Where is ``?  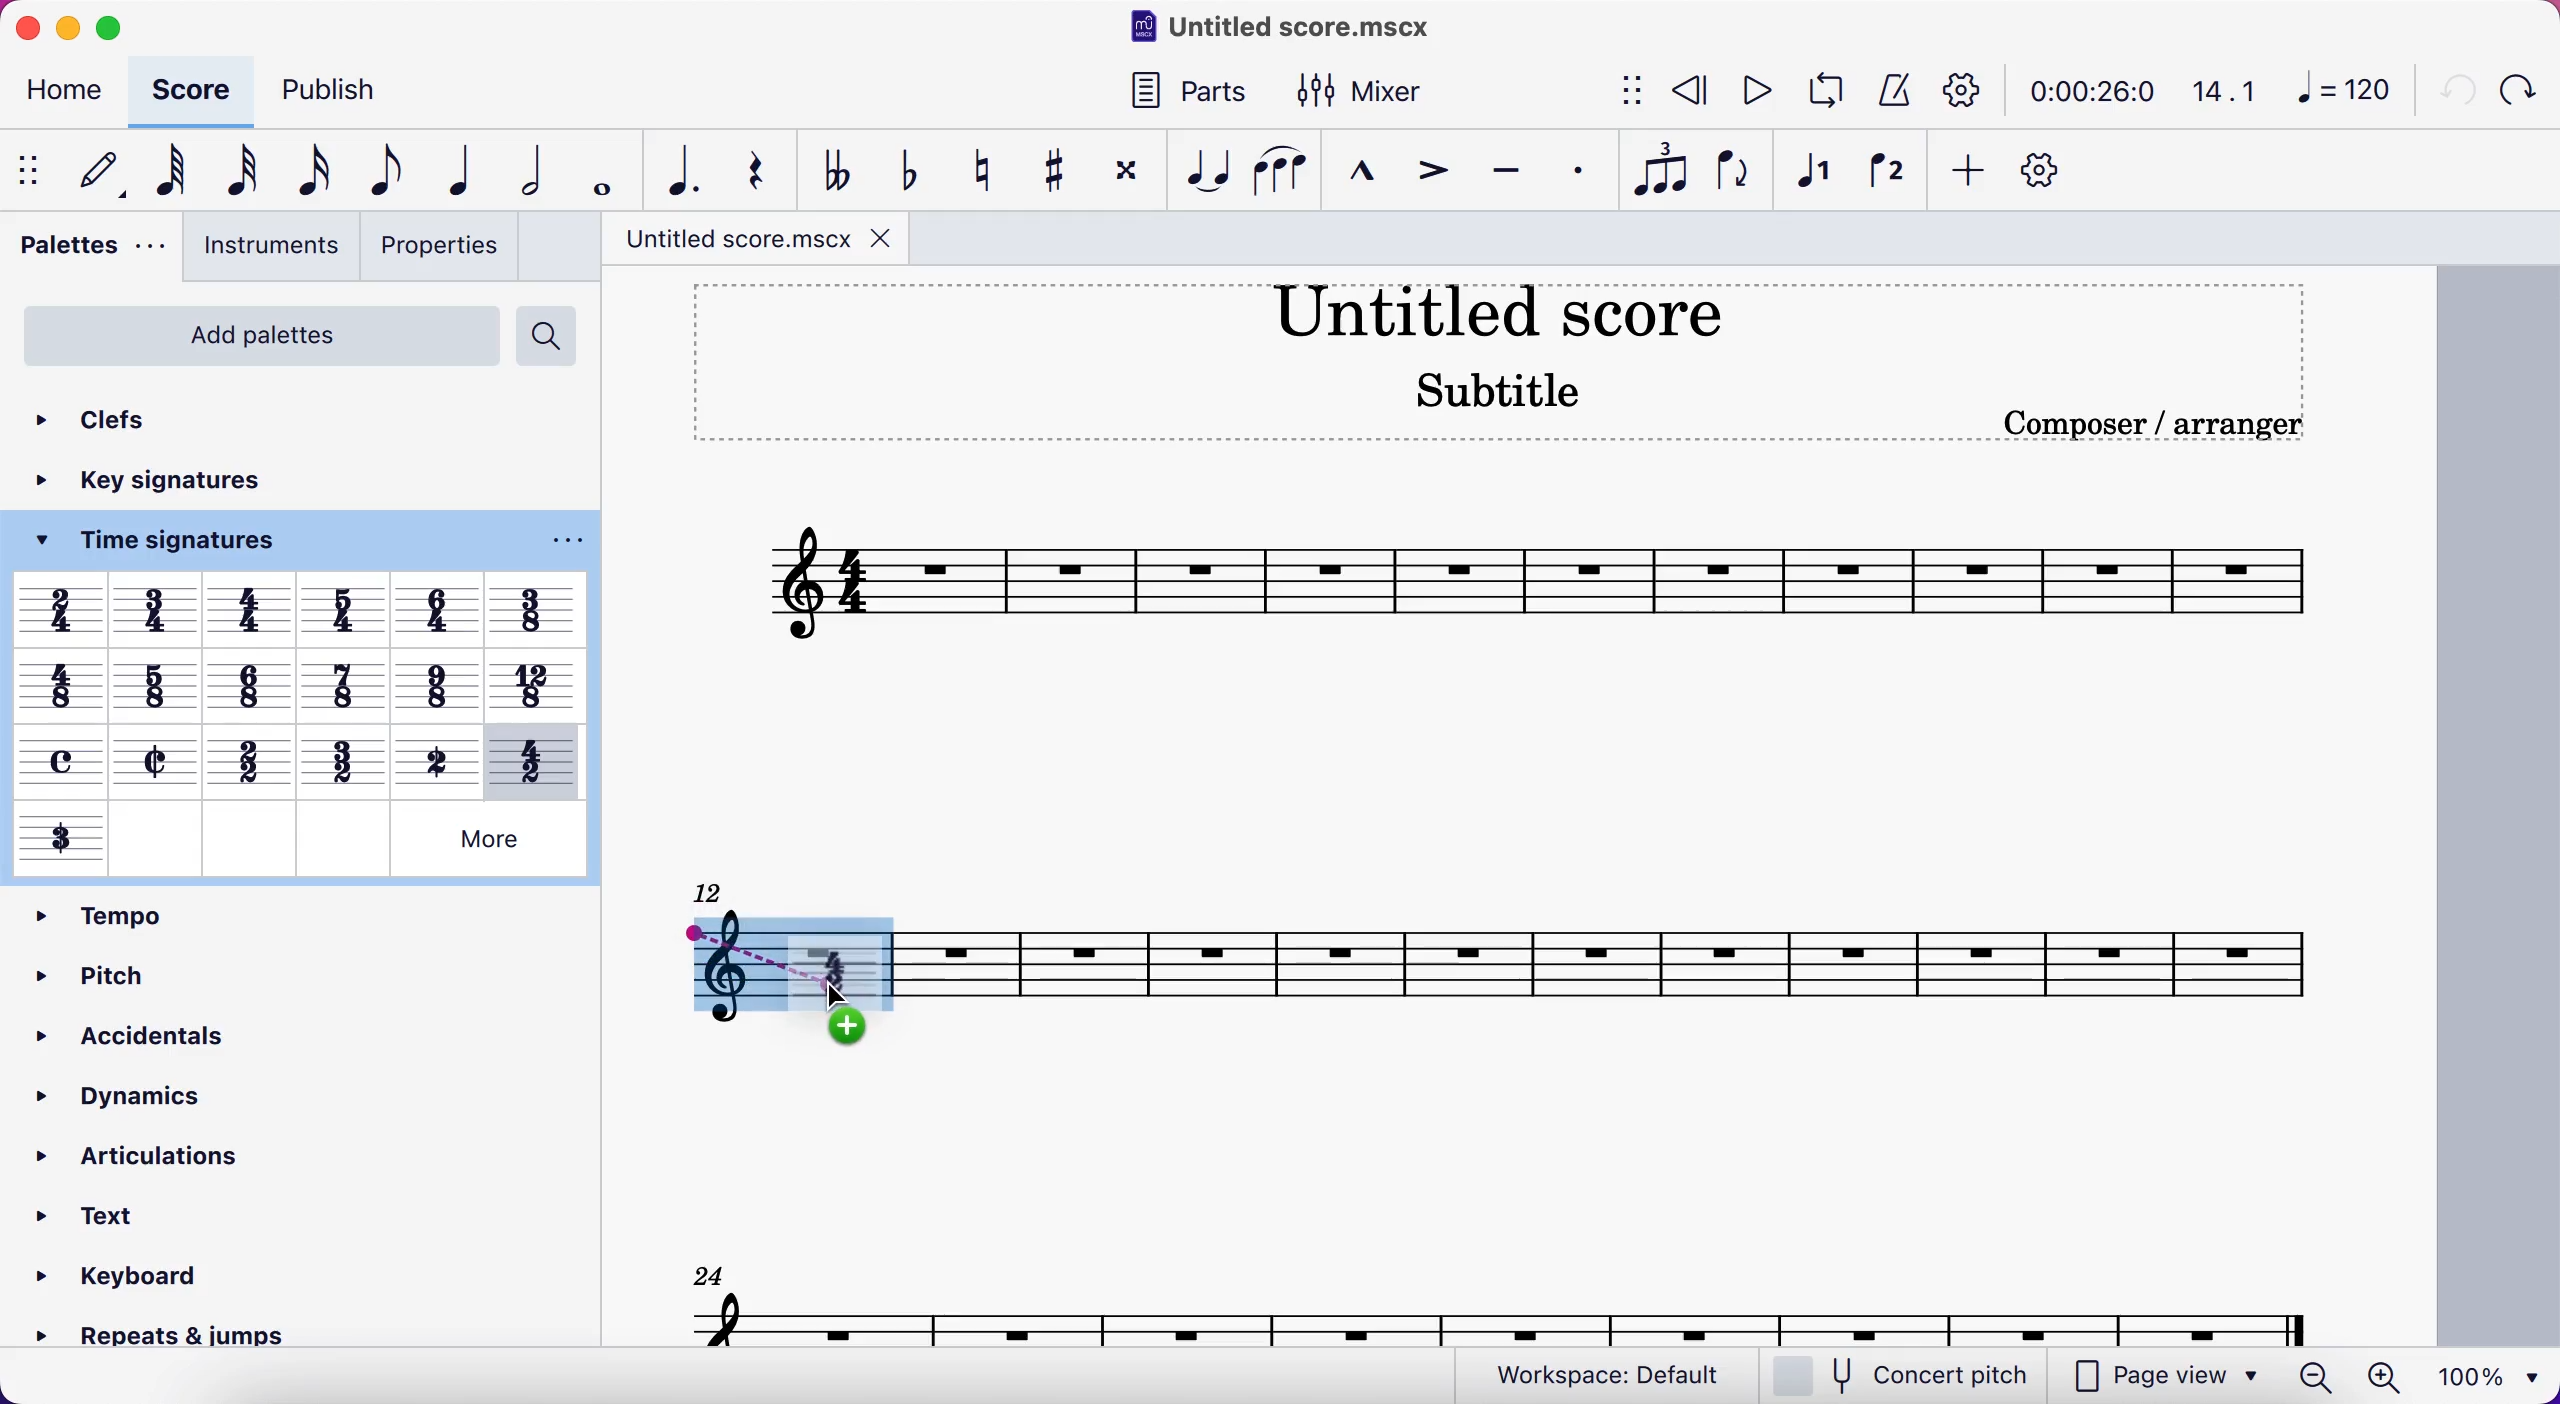
 is located at coordinates (340, 759).